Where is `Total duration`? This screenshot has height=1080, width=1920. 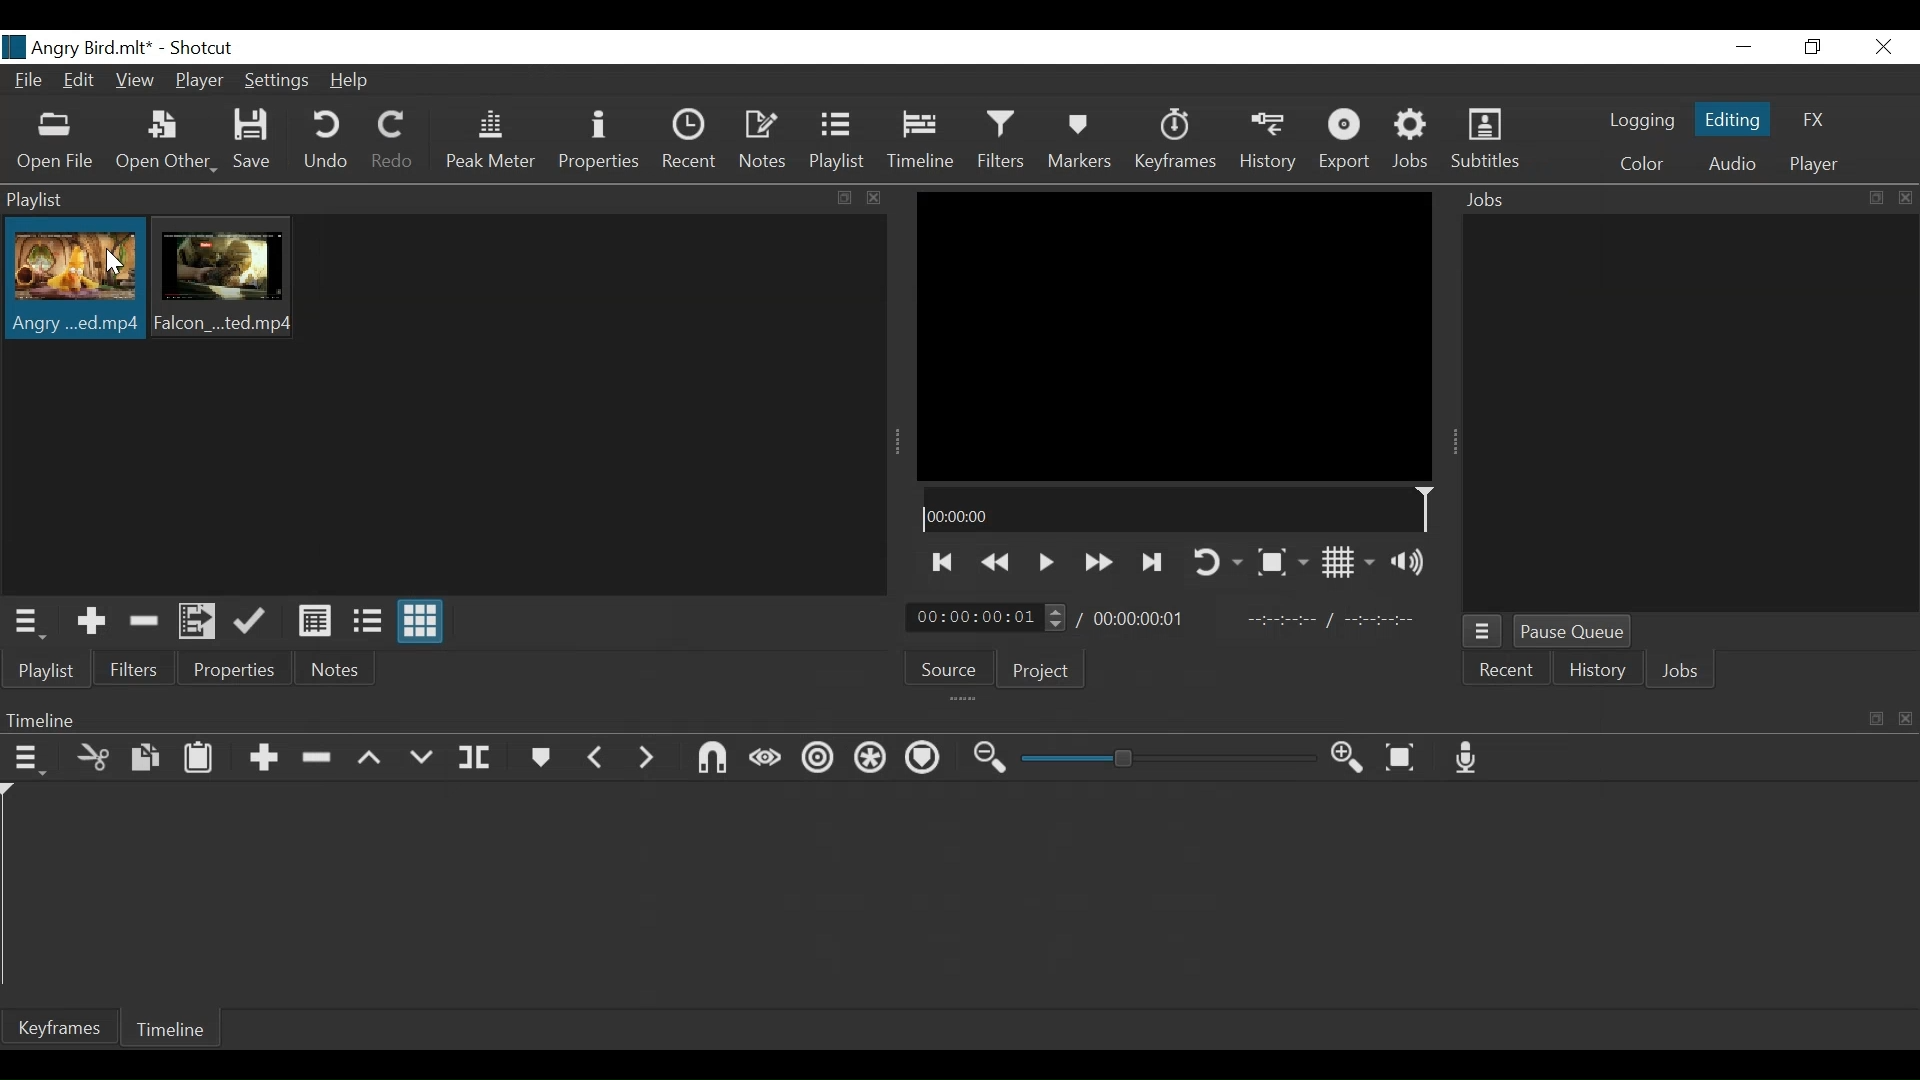
Total duration is located at coordinates (1141, 618).